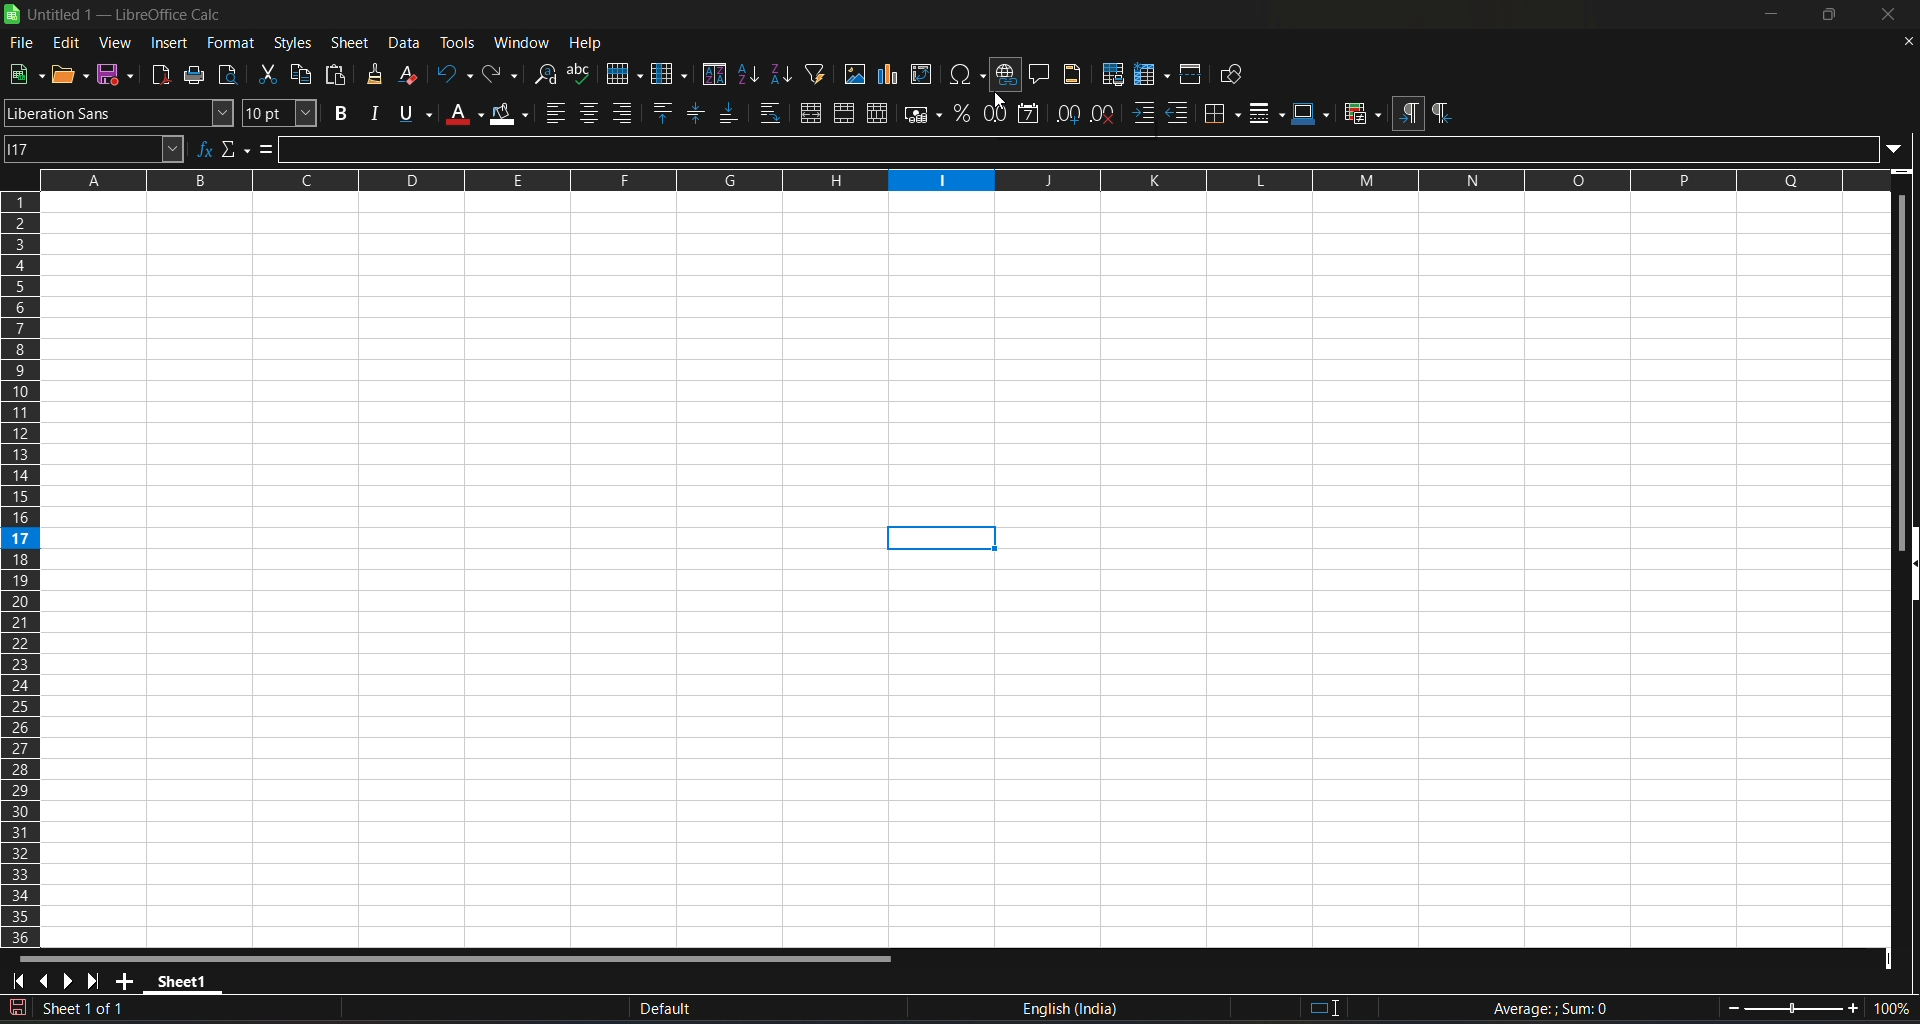  Describe the element at coordinates (1267, 113) in the screenshot. I see `border styles` at that location.